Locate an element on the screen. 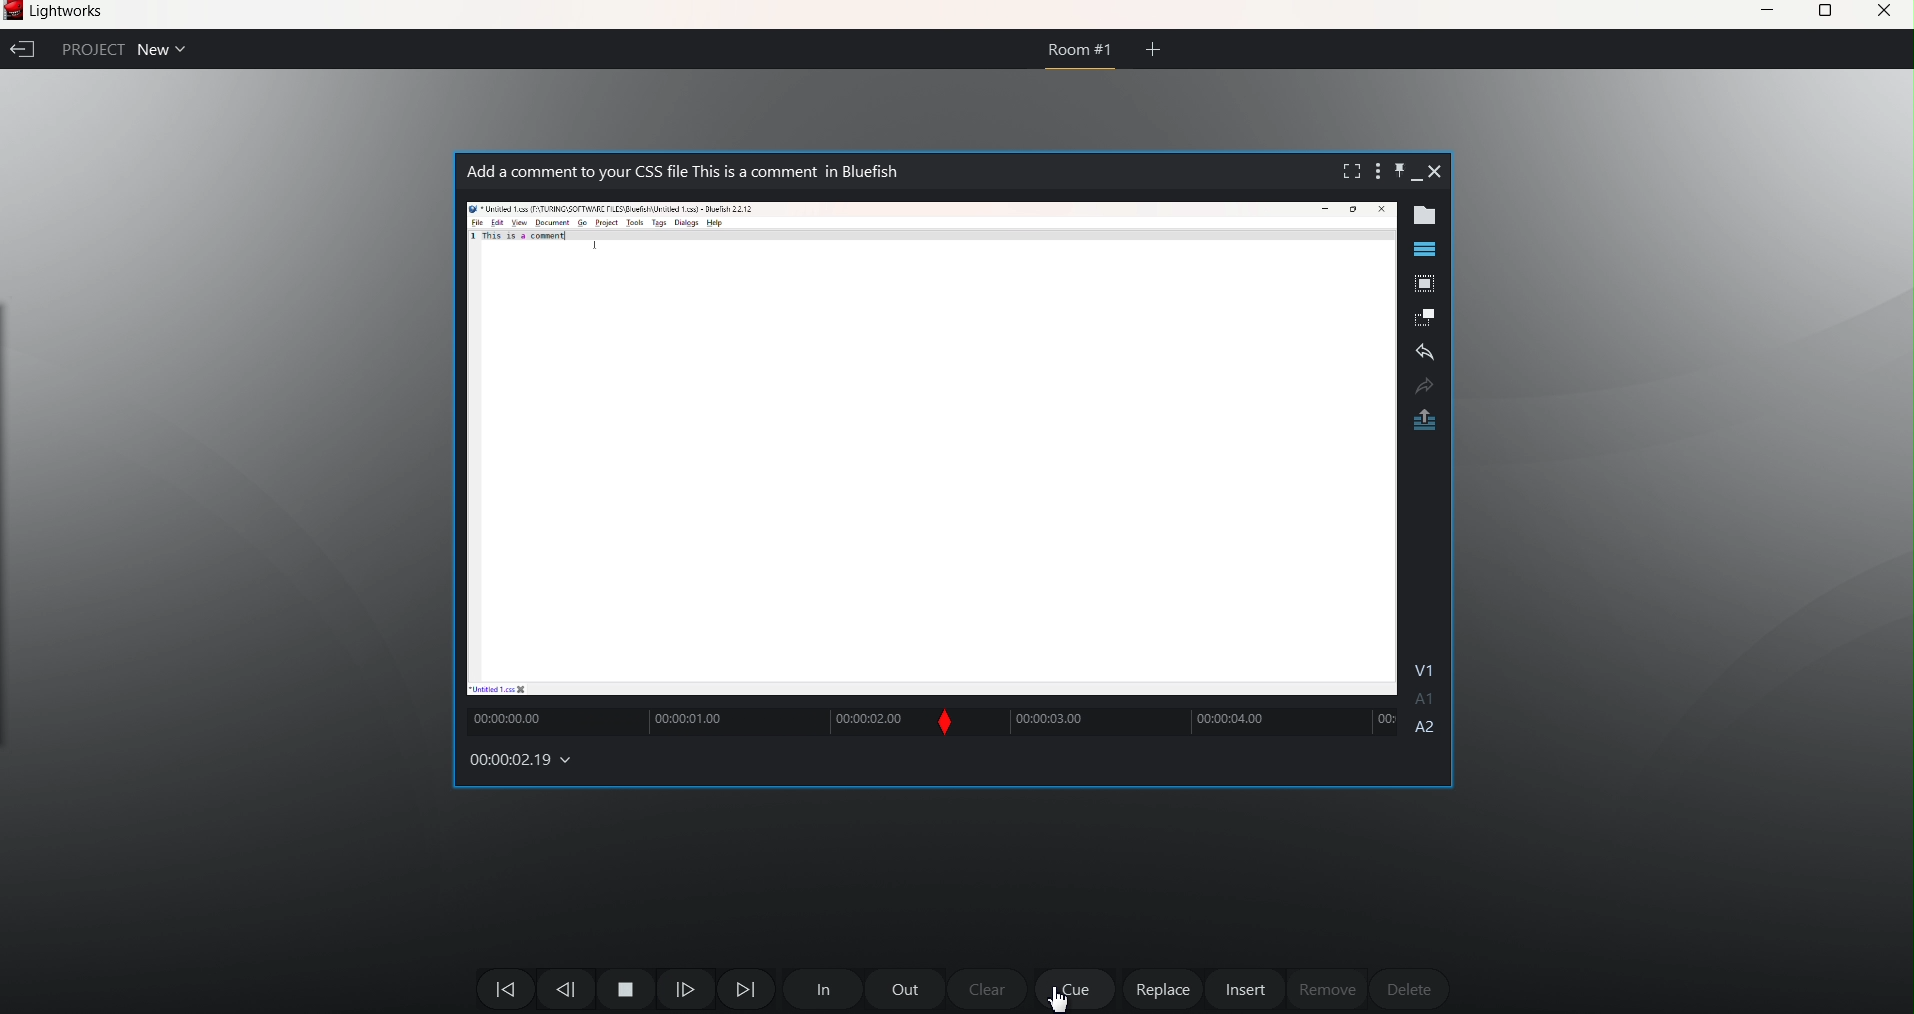  show timeline is located at coordinates (1424, 249).